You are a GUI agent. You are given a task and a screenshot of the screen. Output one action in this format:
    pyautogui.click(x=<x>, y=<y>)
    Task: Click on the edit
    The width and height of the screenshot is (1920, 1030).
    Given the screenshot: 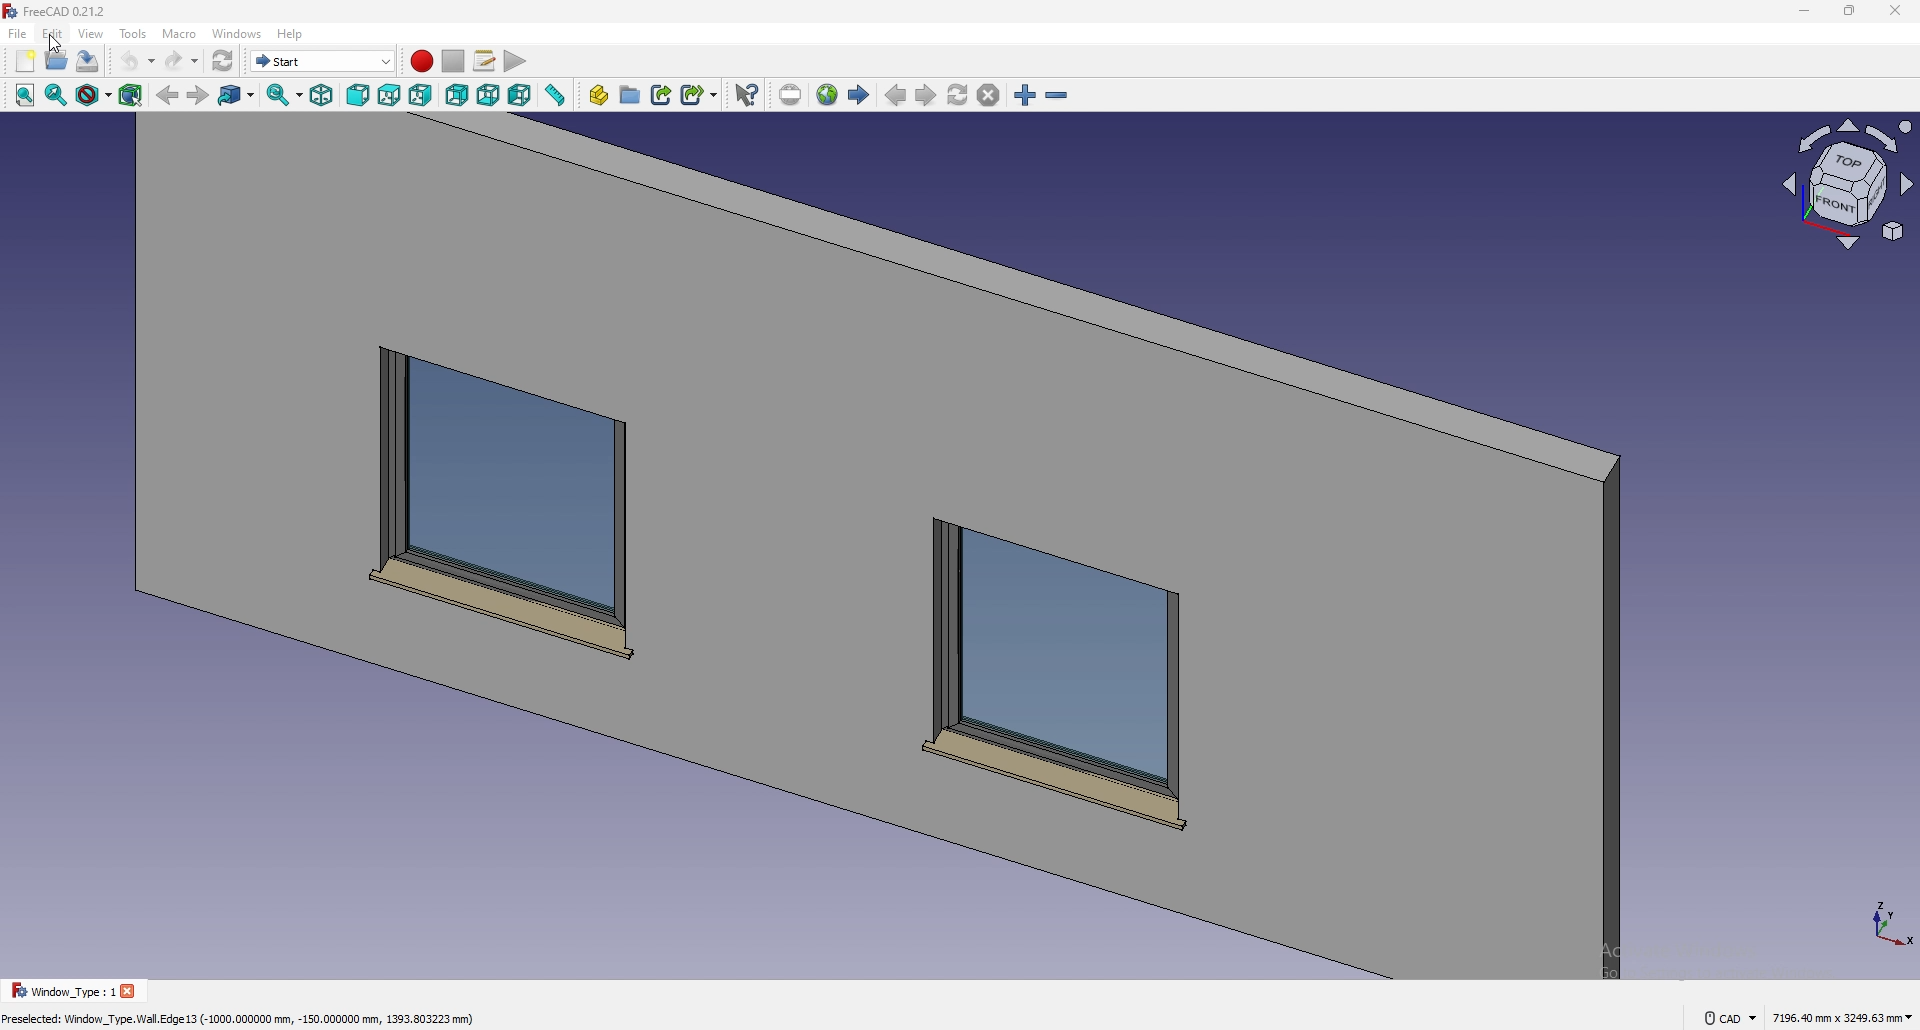 What is the action you would take?
    pyautogui.click(x=53, y=33)
    